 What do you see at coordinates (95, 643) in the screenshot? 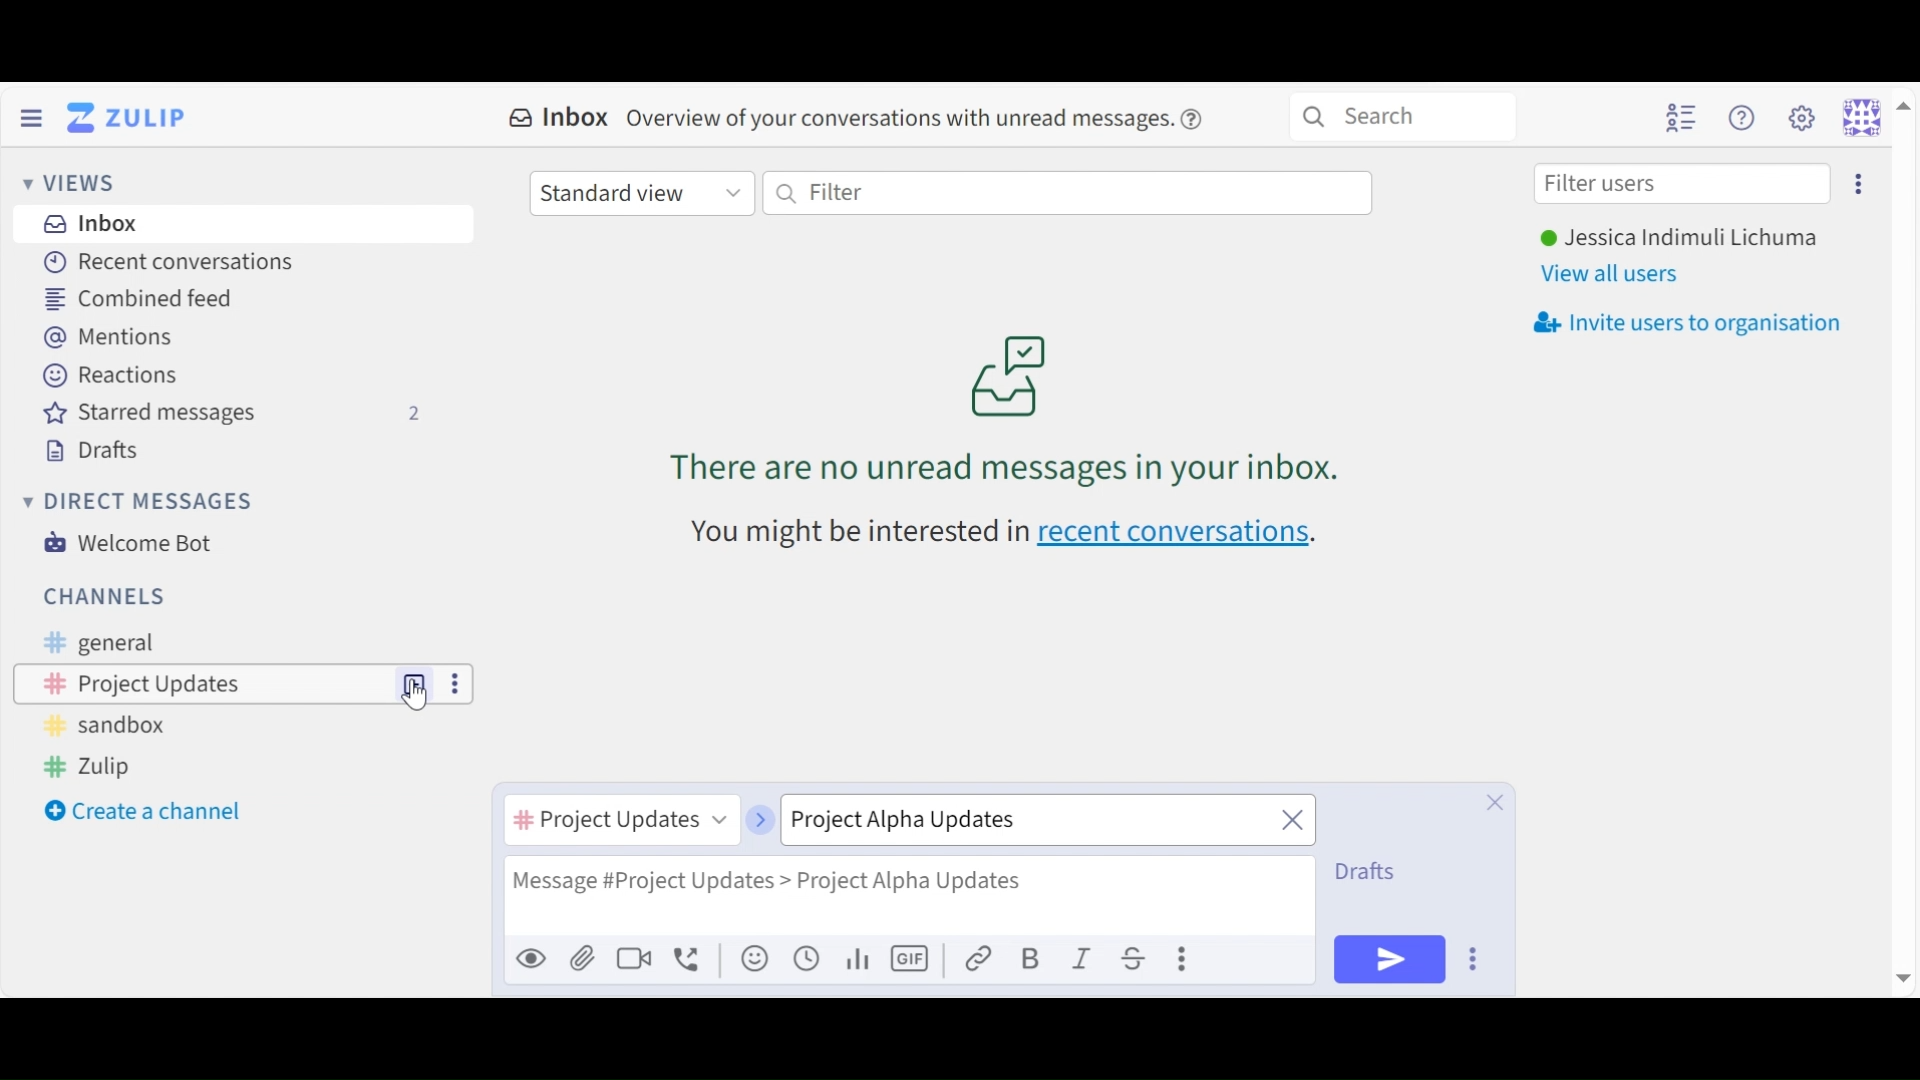
I see `General Channel` at bounding box center [95, 643].